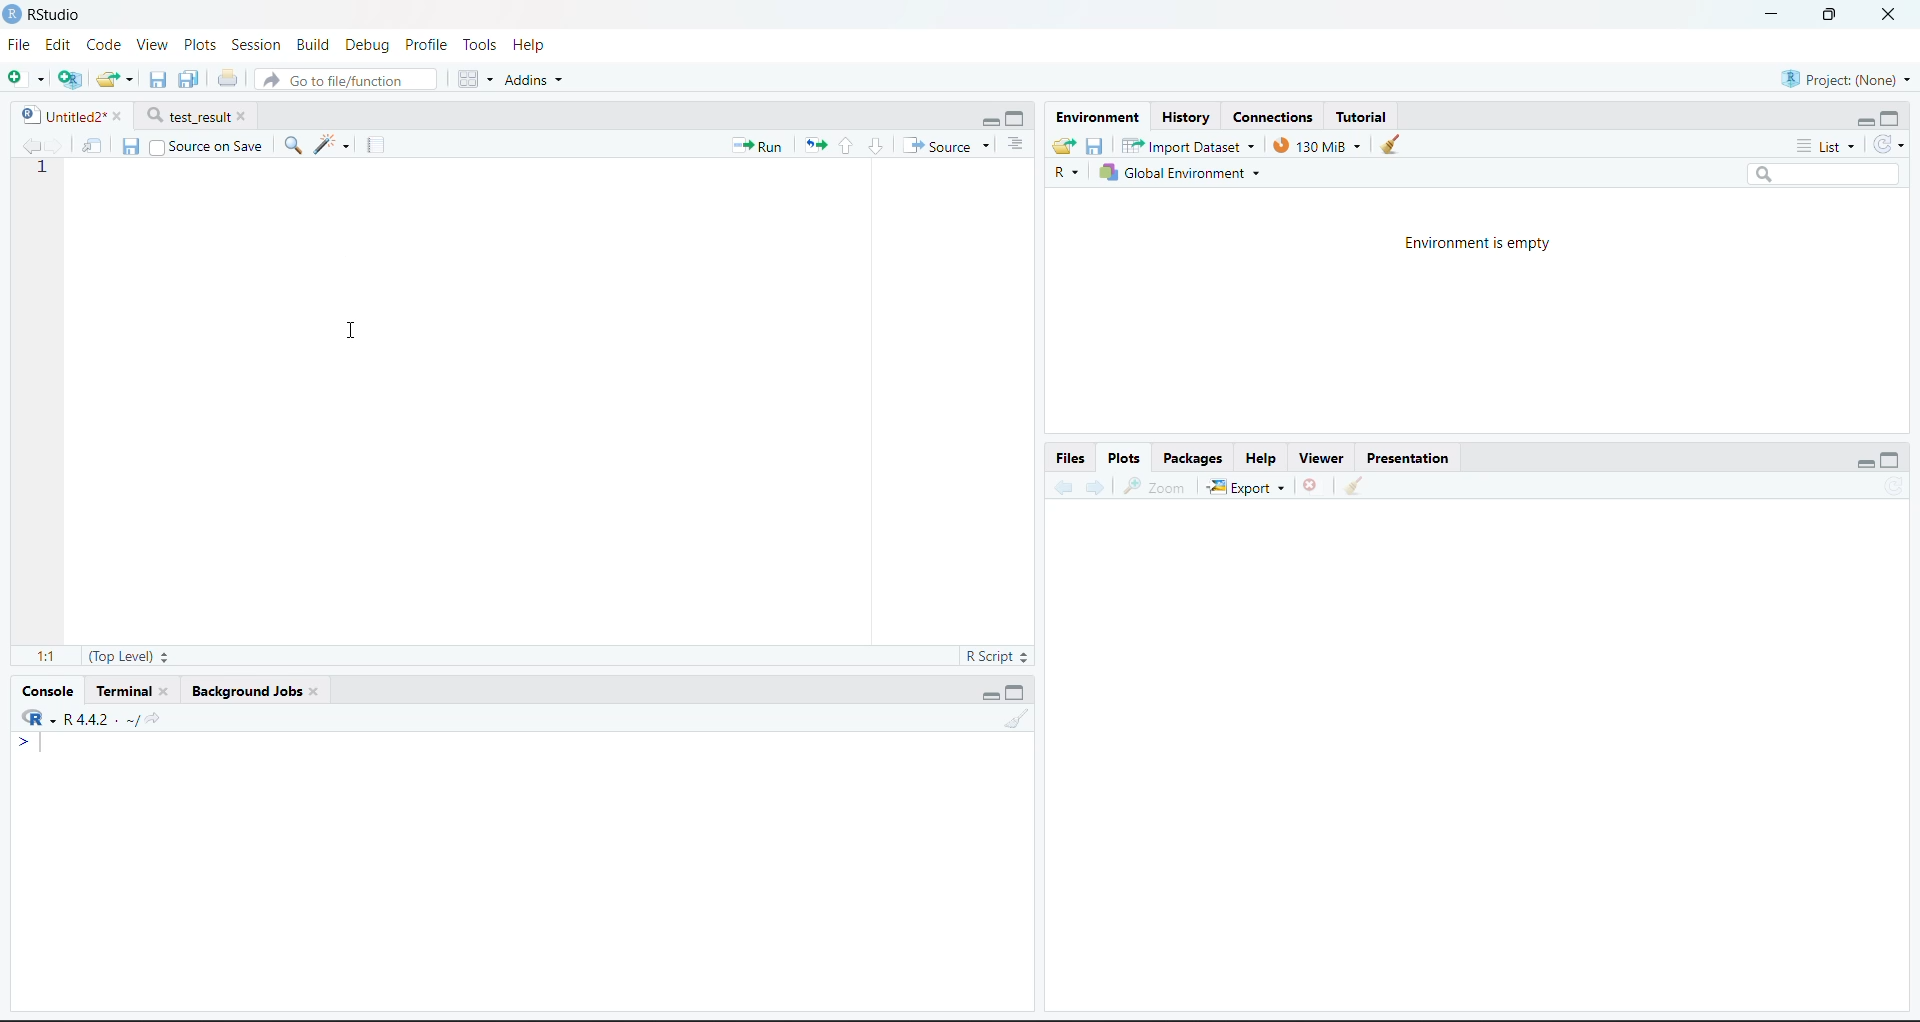  I want to click on Source, so click(945, 145).